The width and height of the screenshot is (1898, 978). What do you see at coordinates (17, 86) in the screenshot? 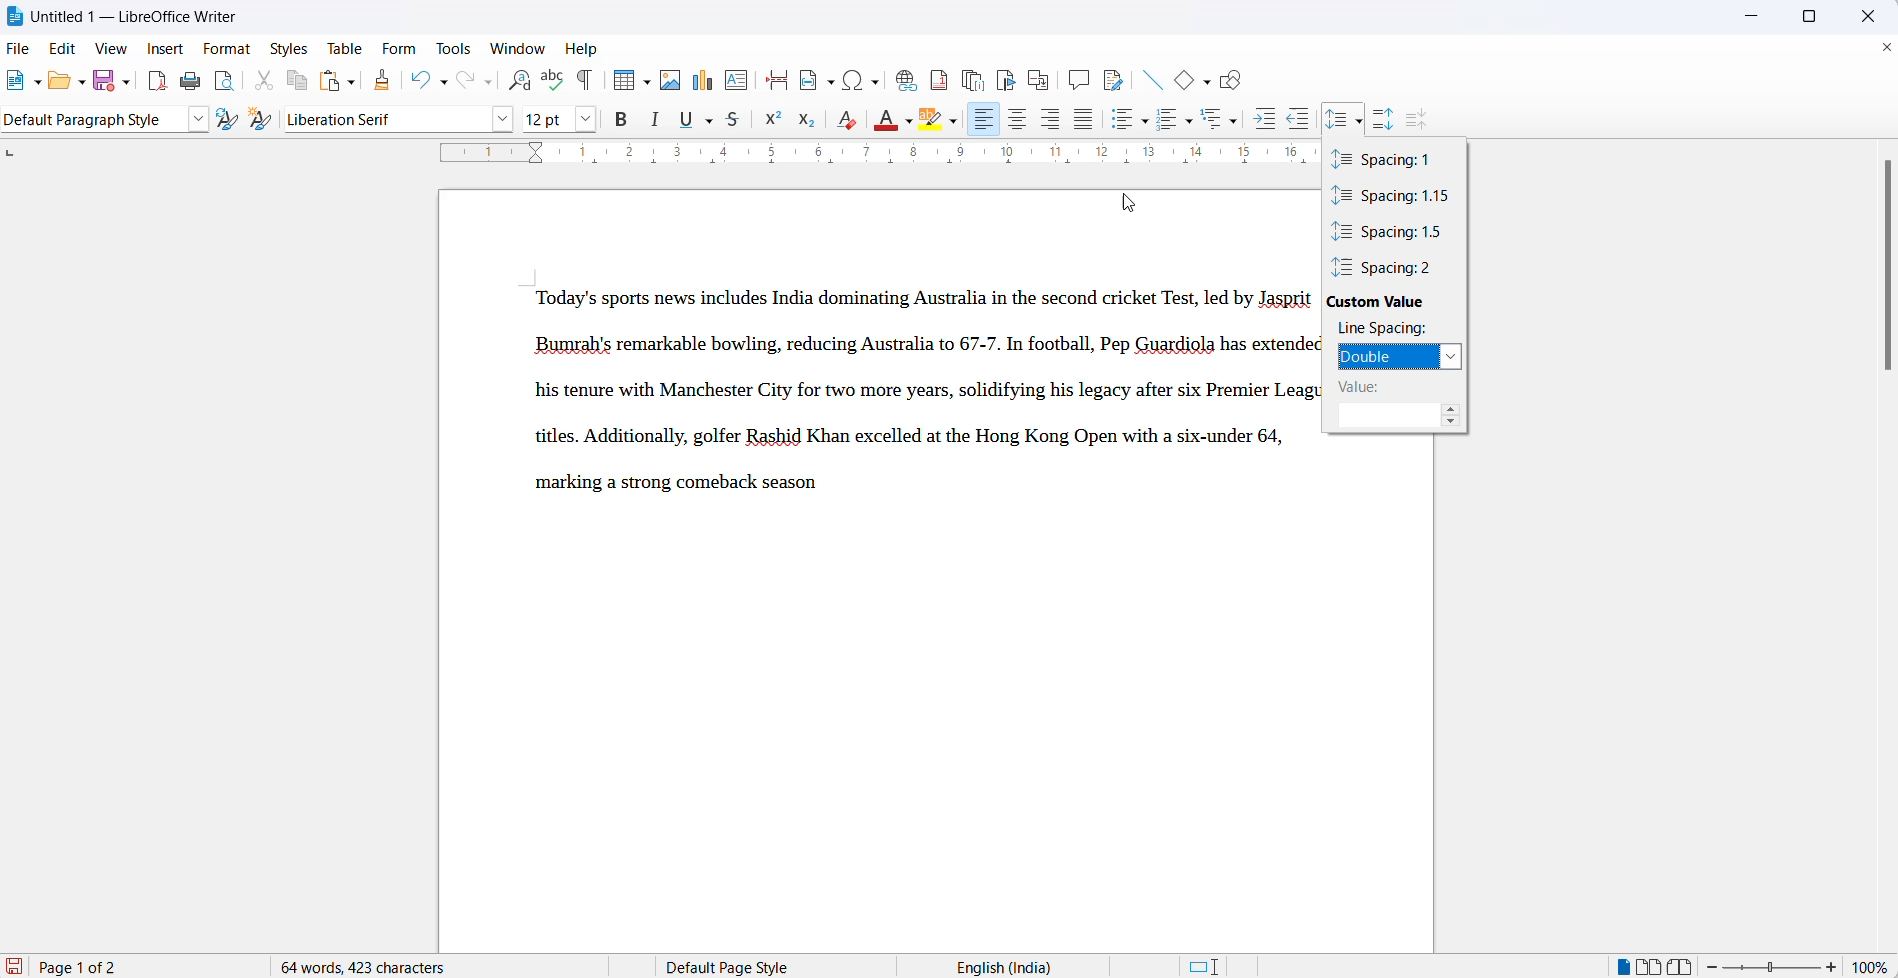
I see `new file` at bounding box center [17, 86].